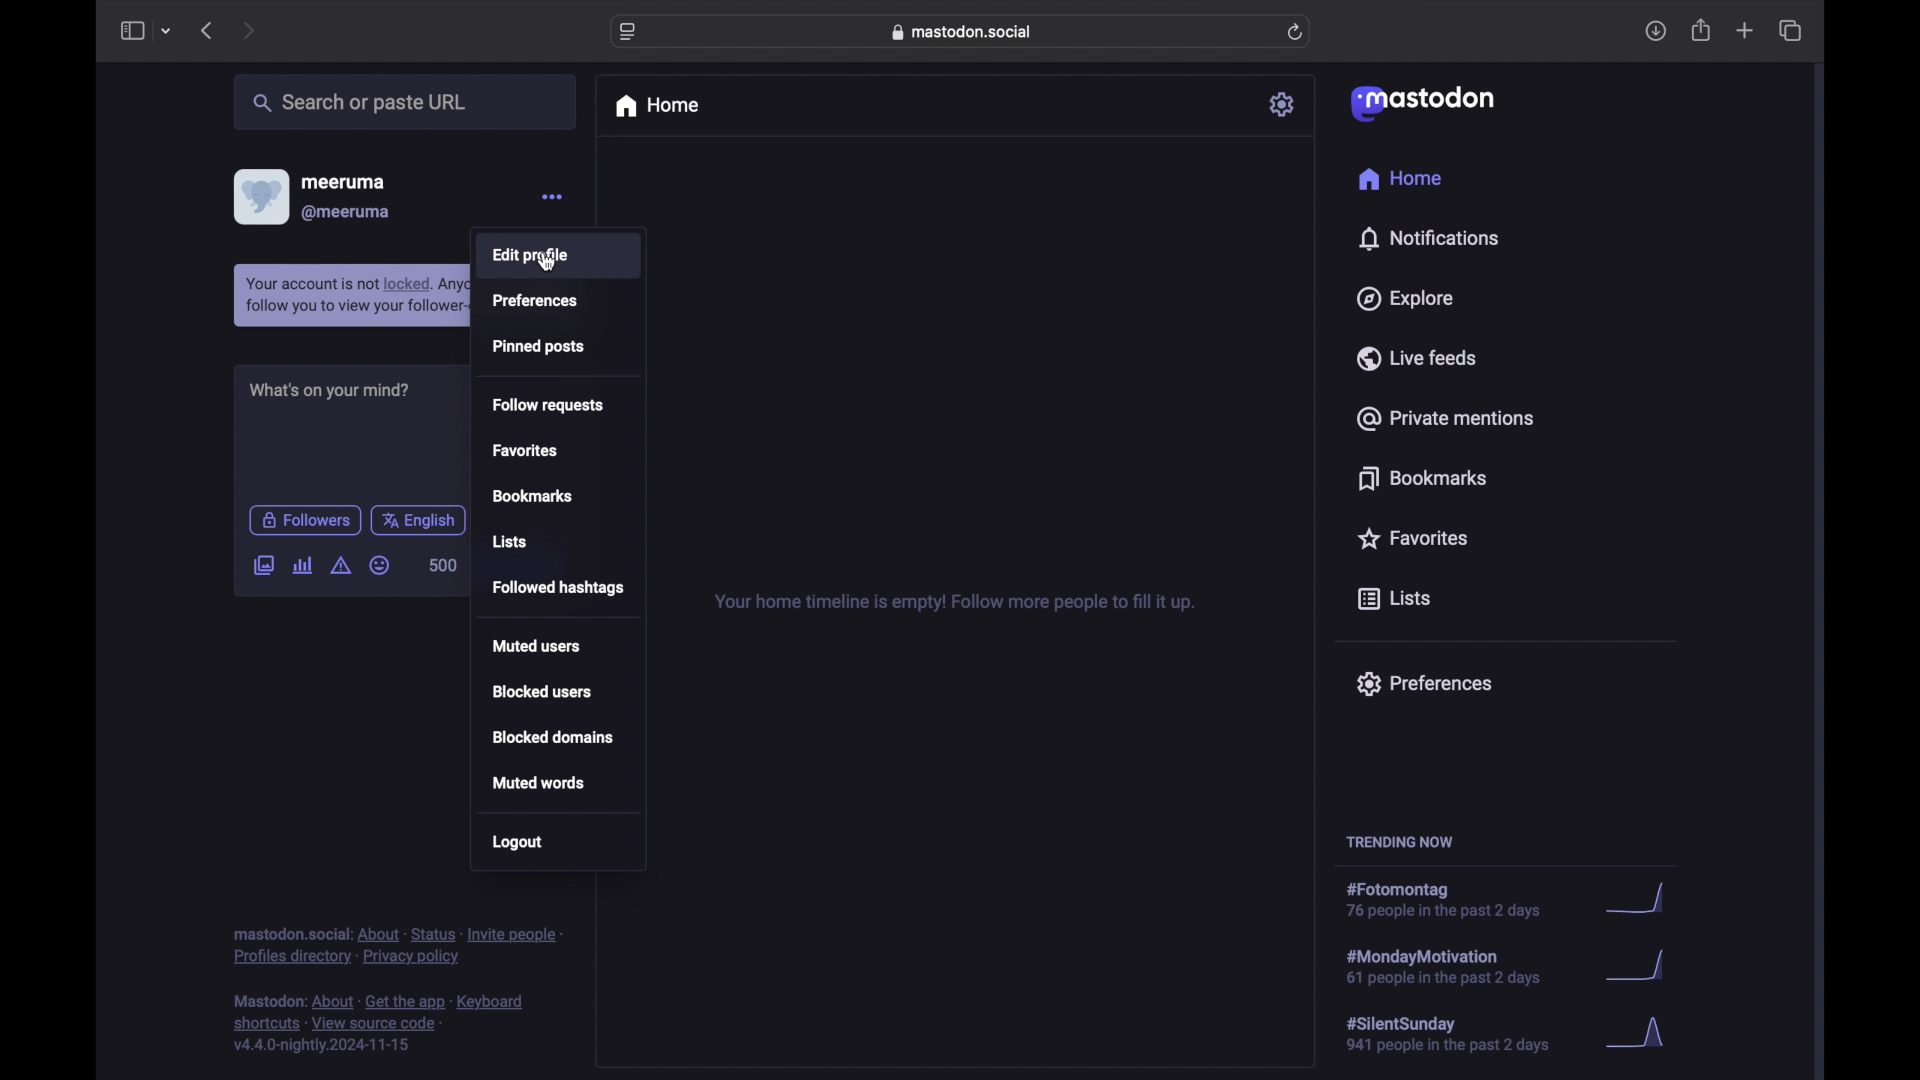 The width and height of the screenshot is (1920, 1080). What do you see at coordinates (1420, 477) in the screenshot?
I see `bookmarks` at bounding box center [1420, 477].